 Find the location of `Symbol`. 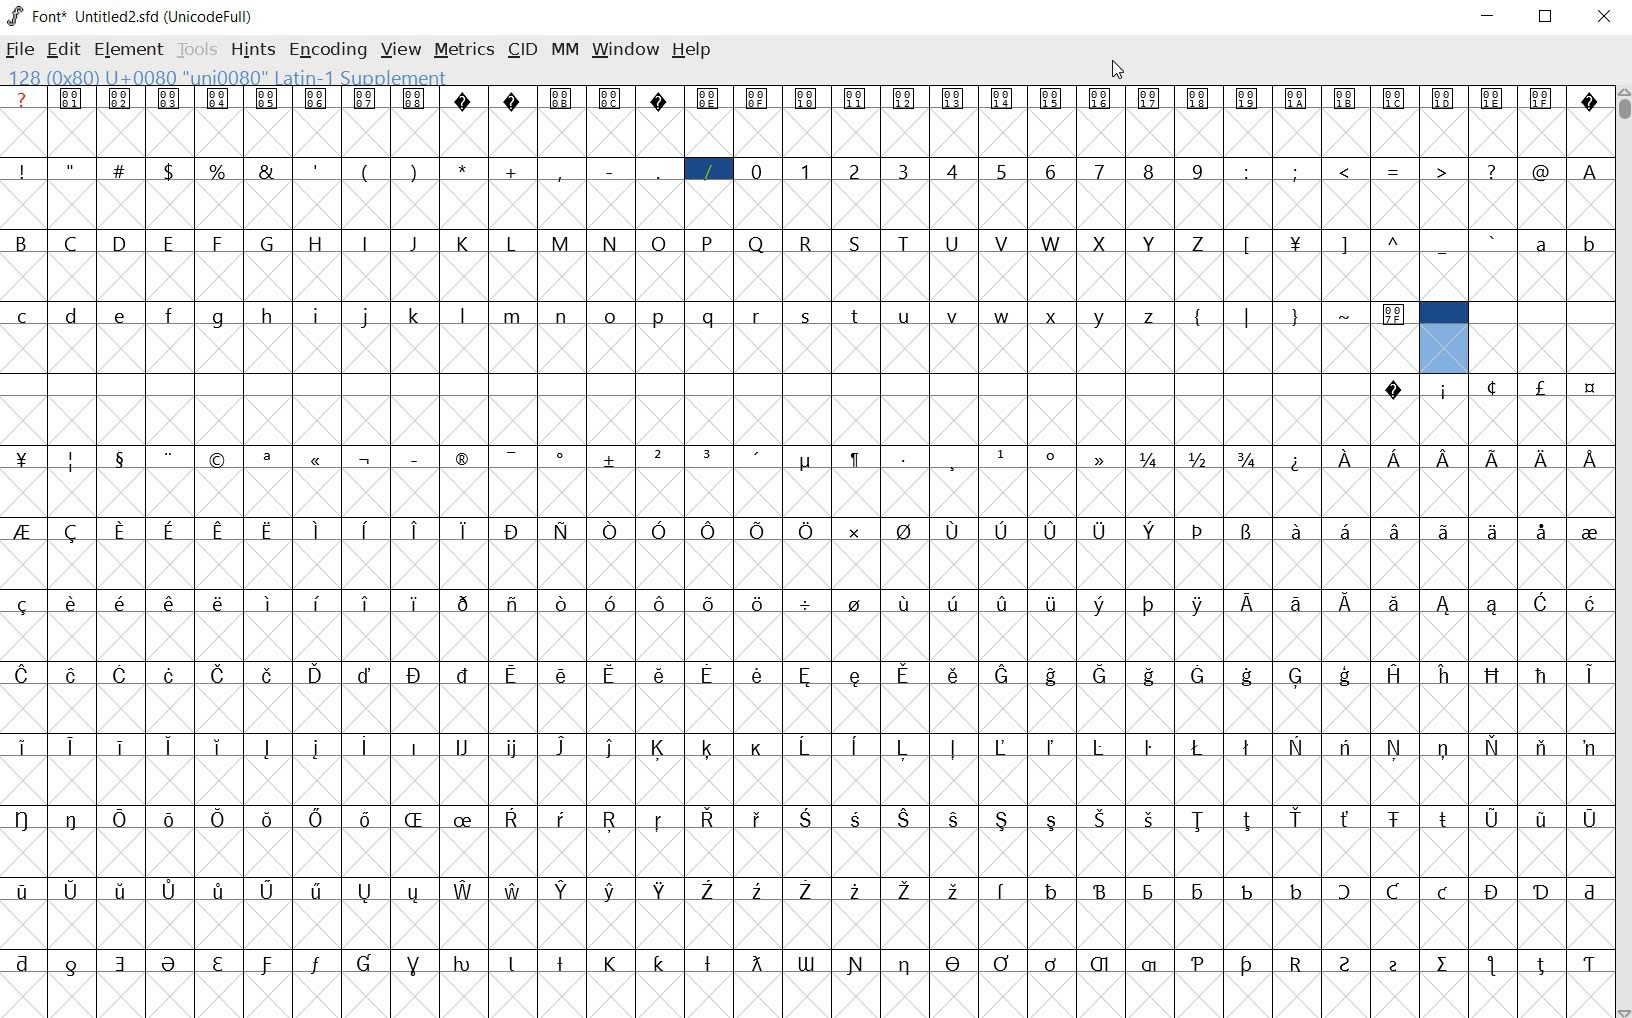

Symbol is located at coordinates (1003, 821).